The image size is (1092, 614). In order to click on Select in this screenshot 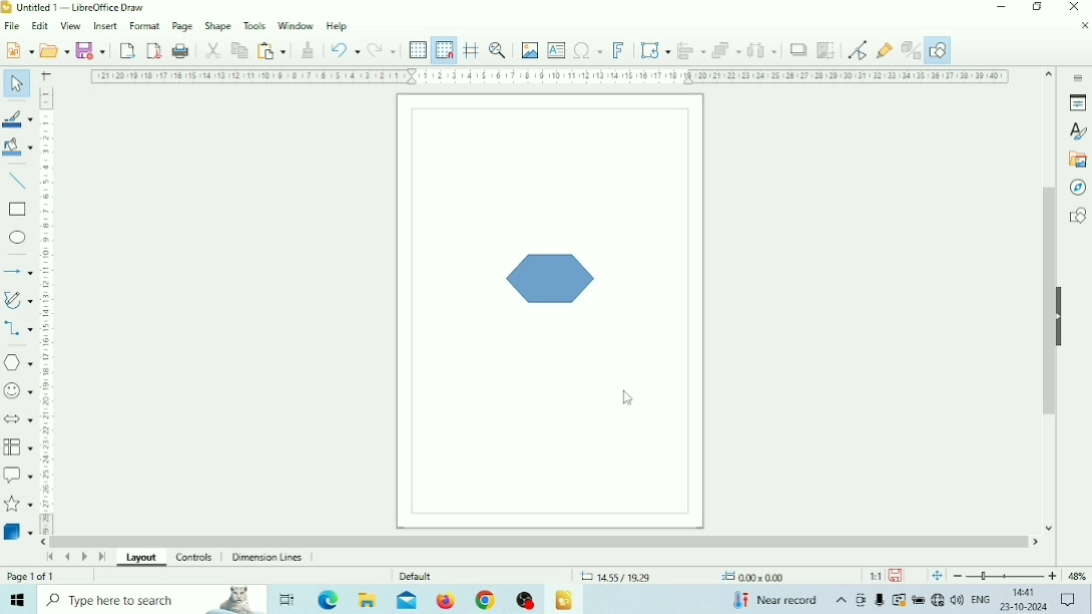, I will do `click(17, 82)`.